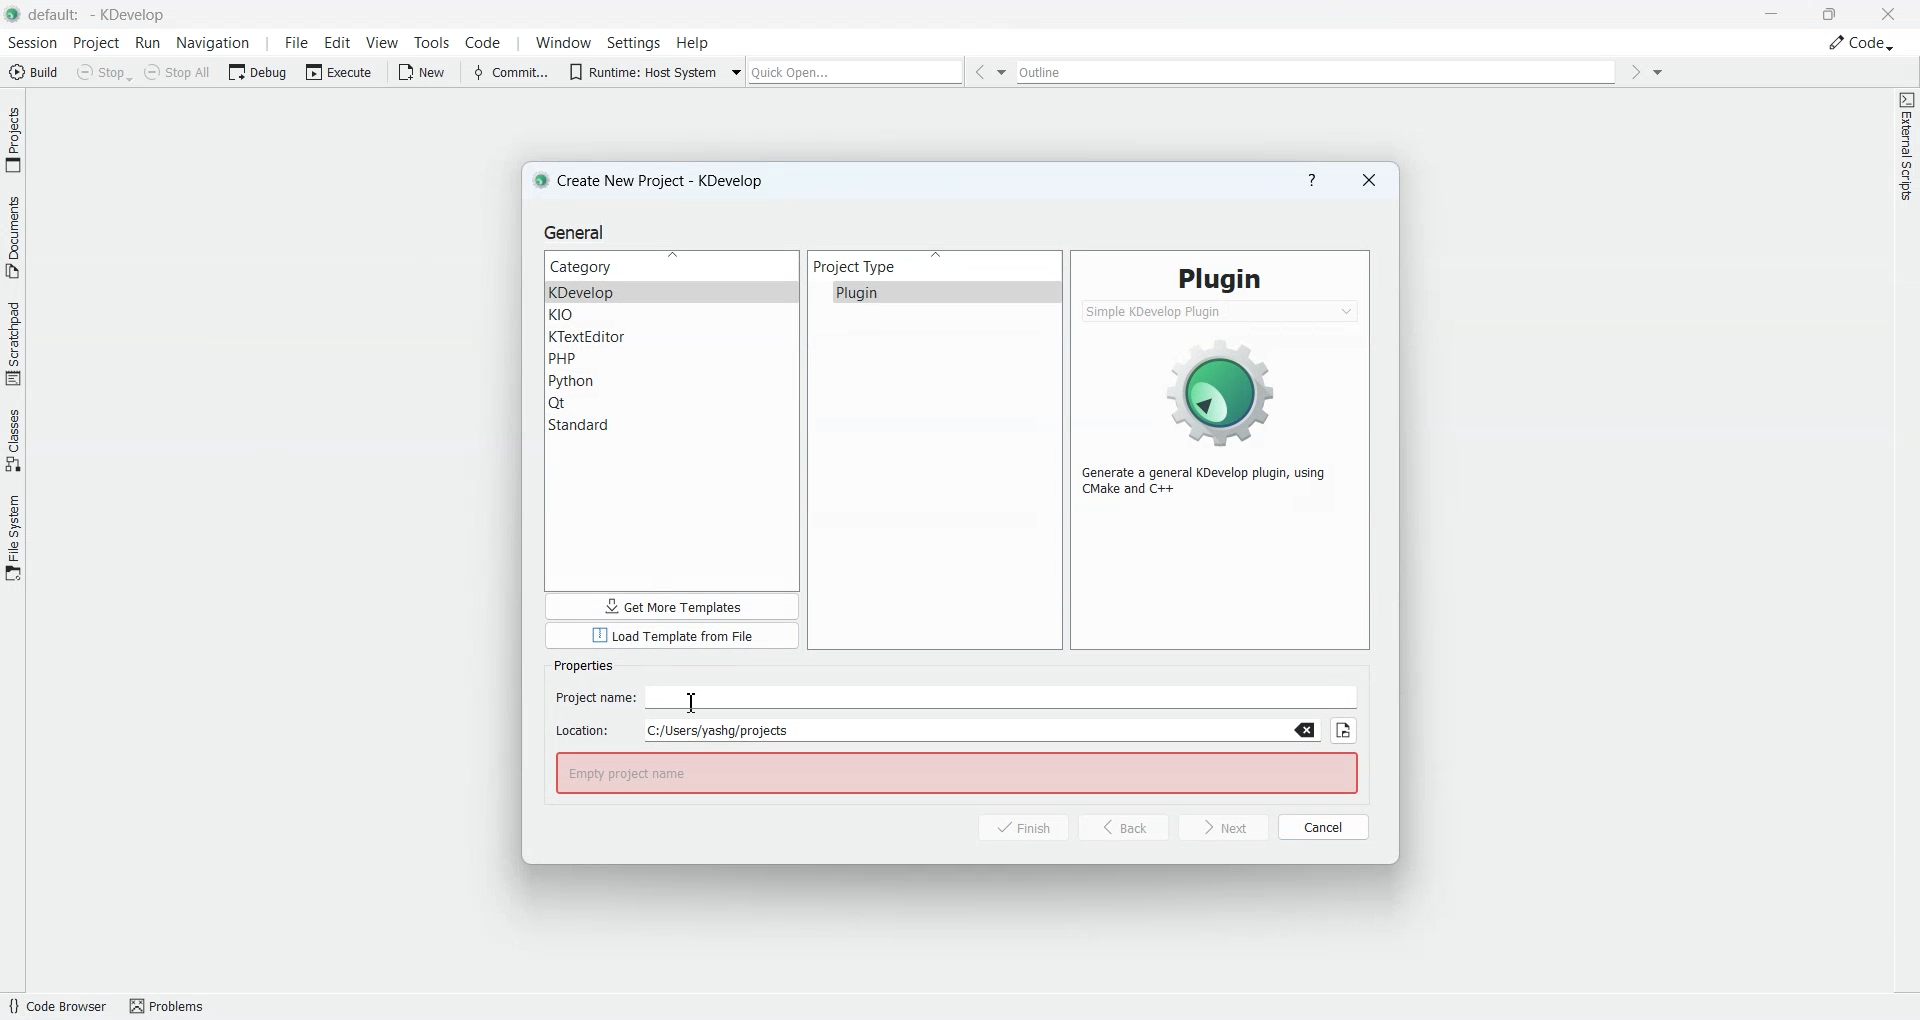  I want to click on Runtime: Host System, so click(640, 70).